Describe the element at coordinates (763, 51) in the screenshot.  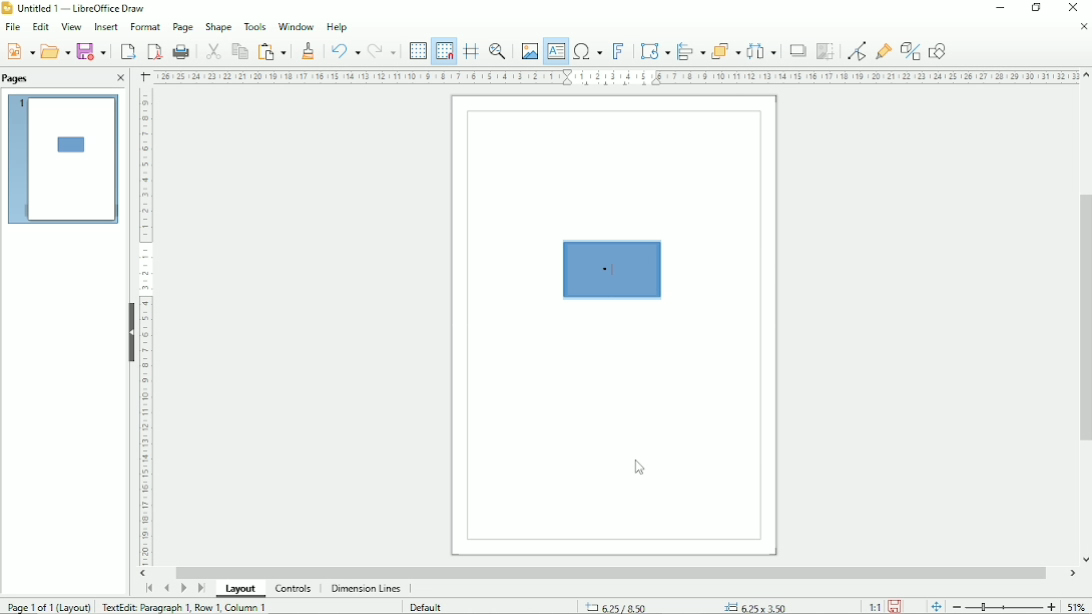
I see `Distribute` at that location.